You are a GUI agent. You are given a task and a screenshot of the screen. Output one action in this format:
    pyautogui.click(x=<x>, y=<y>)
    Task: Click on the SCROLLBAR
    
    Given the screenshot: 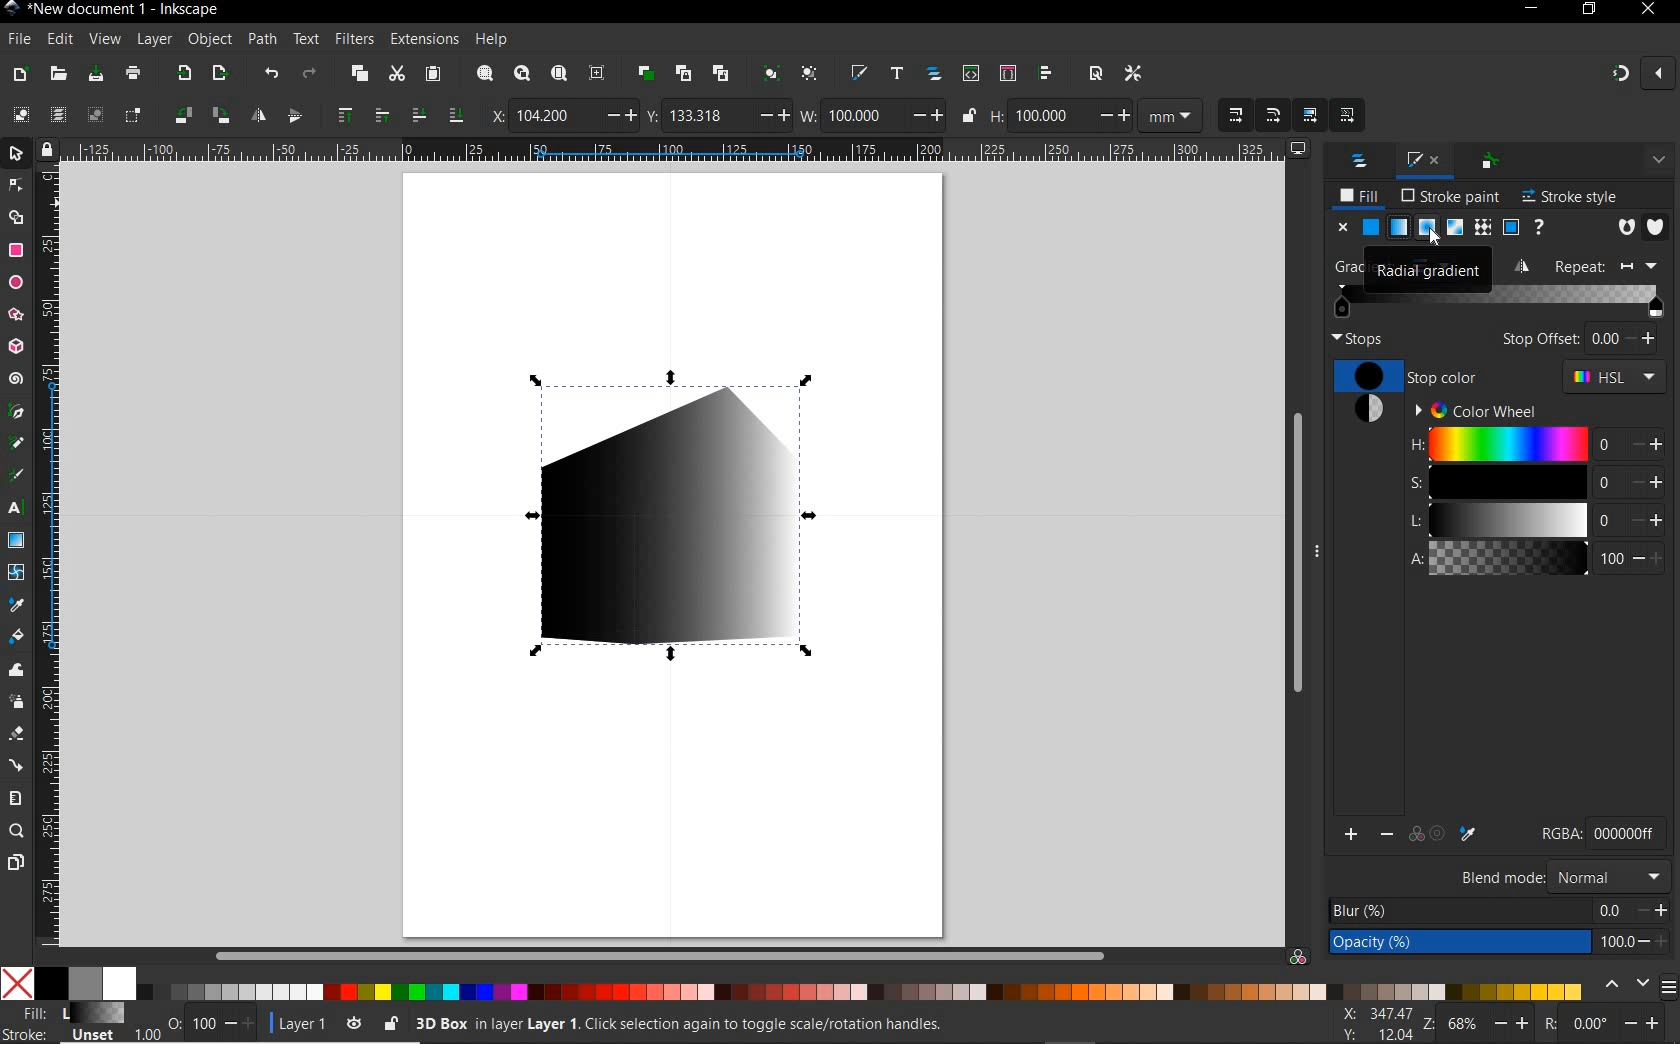 What is the action you would take?
    pyautogui.click(x=1294, y=555)
    